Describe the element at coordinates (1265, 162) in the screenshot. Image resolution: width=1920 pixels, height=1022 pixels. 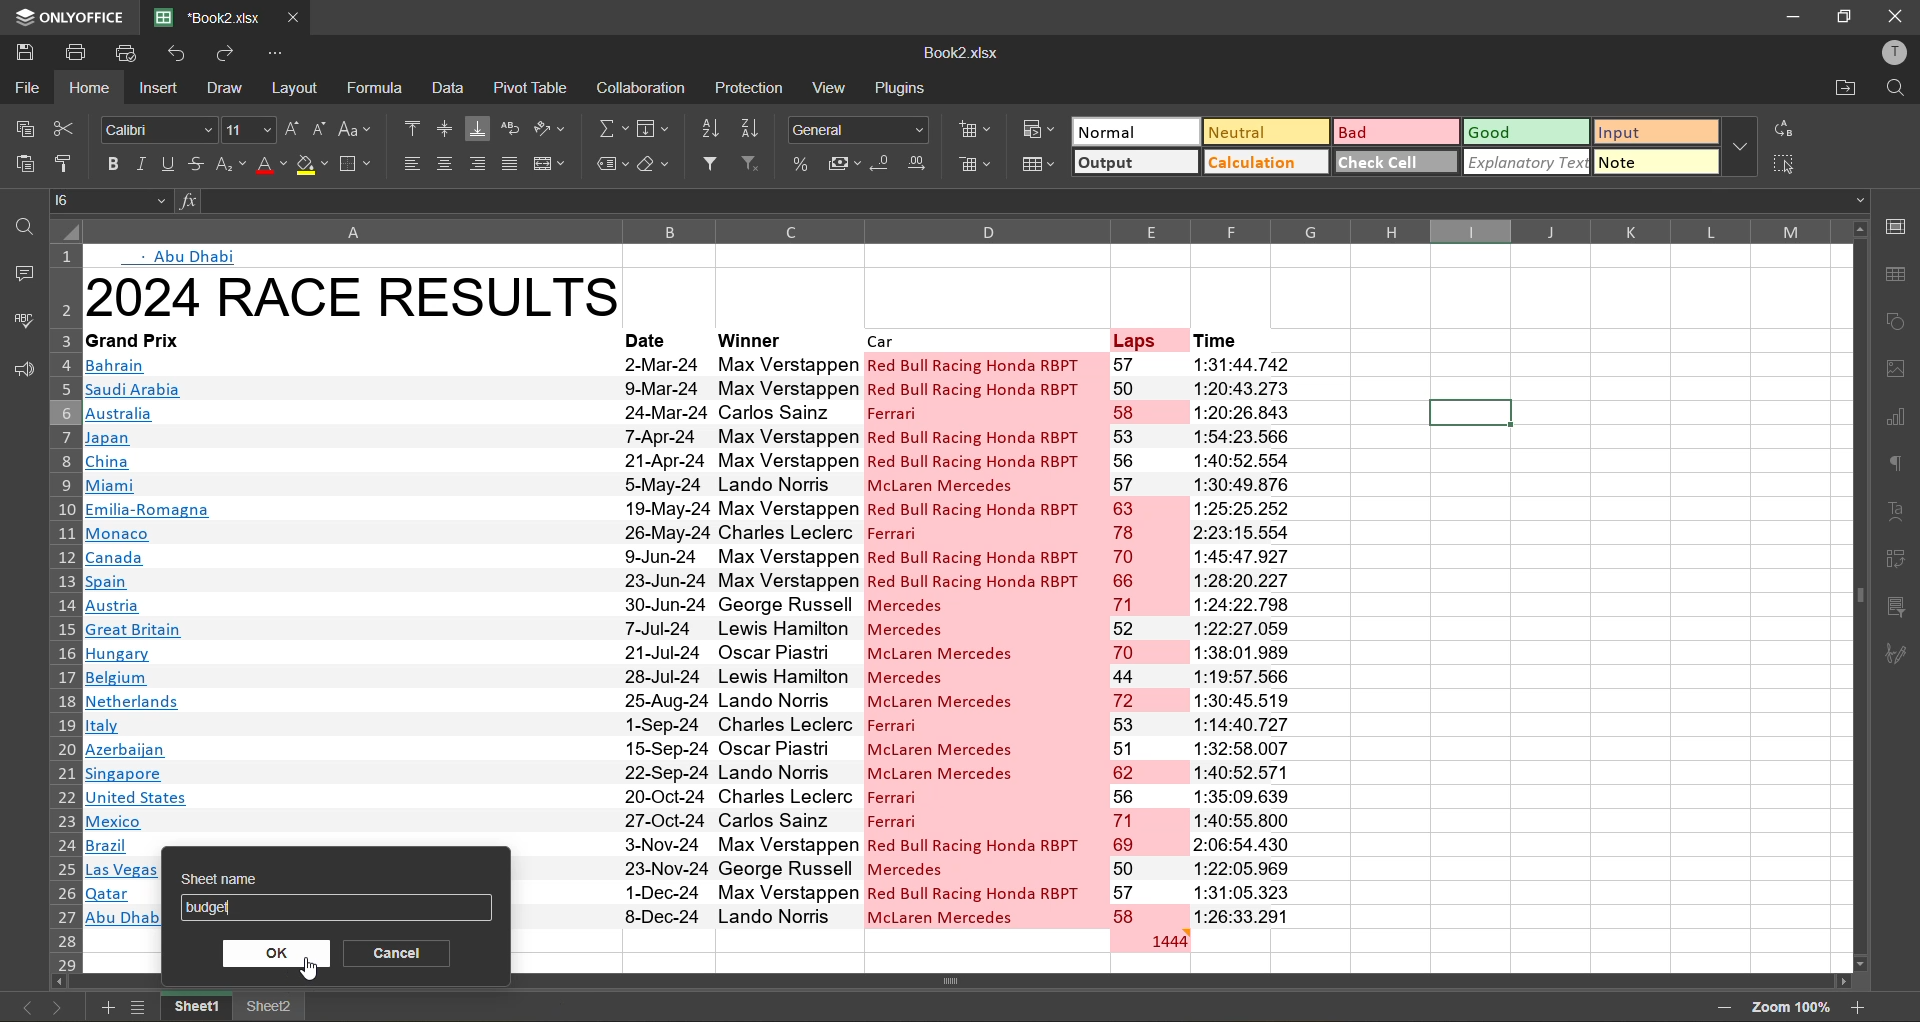
I see `calculation` at that location.